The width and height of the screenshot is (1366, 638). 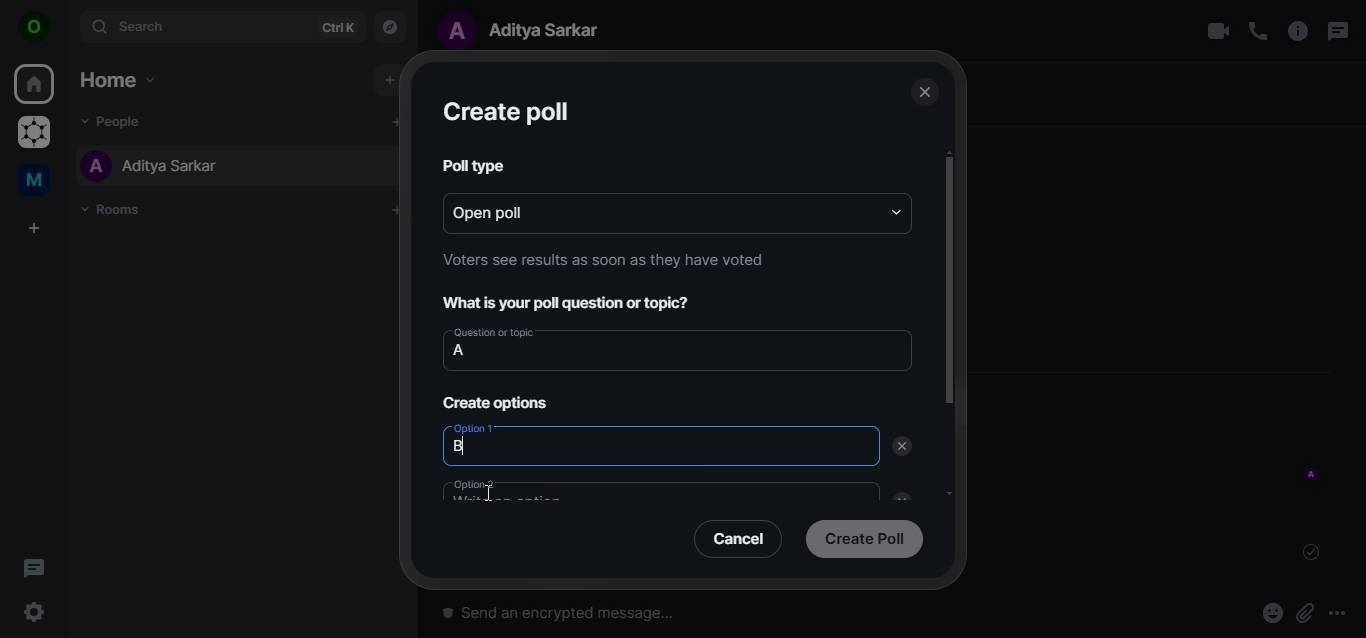 What do you see at coordinates (1217, 31) in the screenshot?
I see `video call` at bounding box center [1217, 31].